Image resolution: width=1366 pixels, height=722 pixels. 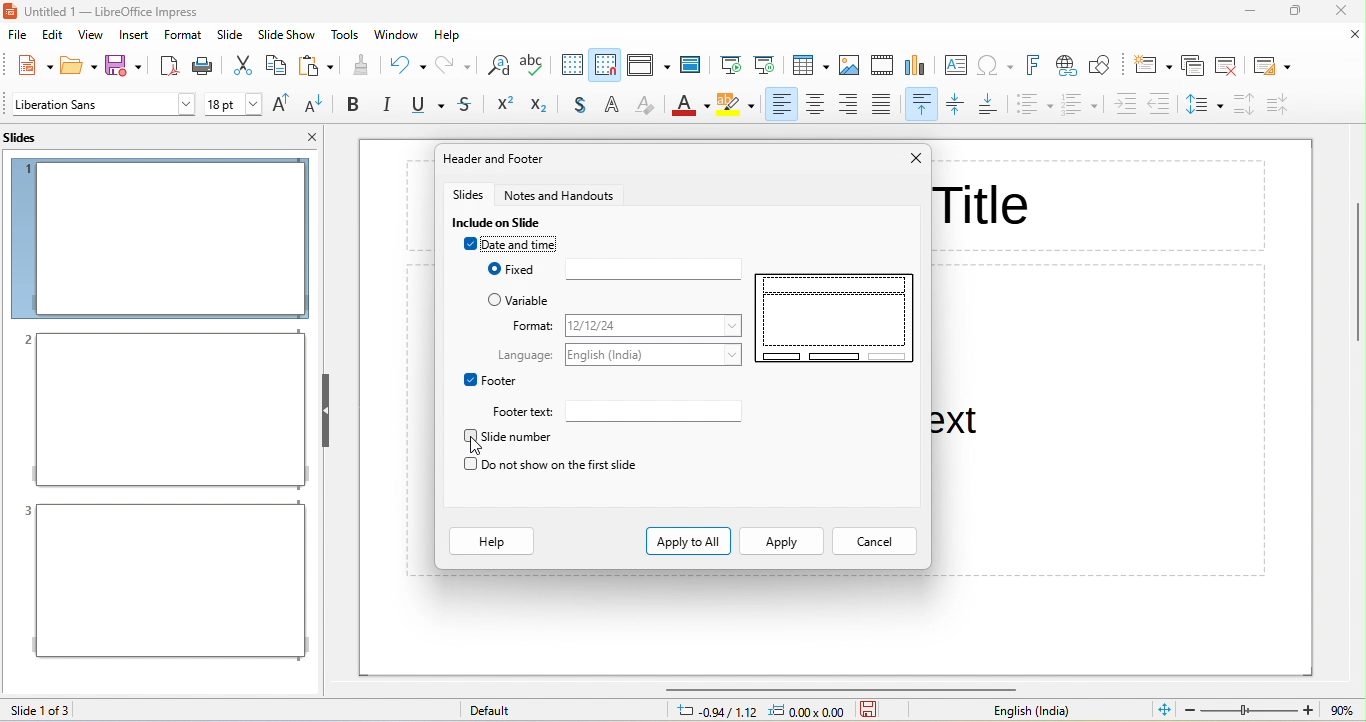 What do you see at coordinates (468, 194) in the screenshot?
I see `slides` at bounding box center [468, 194].